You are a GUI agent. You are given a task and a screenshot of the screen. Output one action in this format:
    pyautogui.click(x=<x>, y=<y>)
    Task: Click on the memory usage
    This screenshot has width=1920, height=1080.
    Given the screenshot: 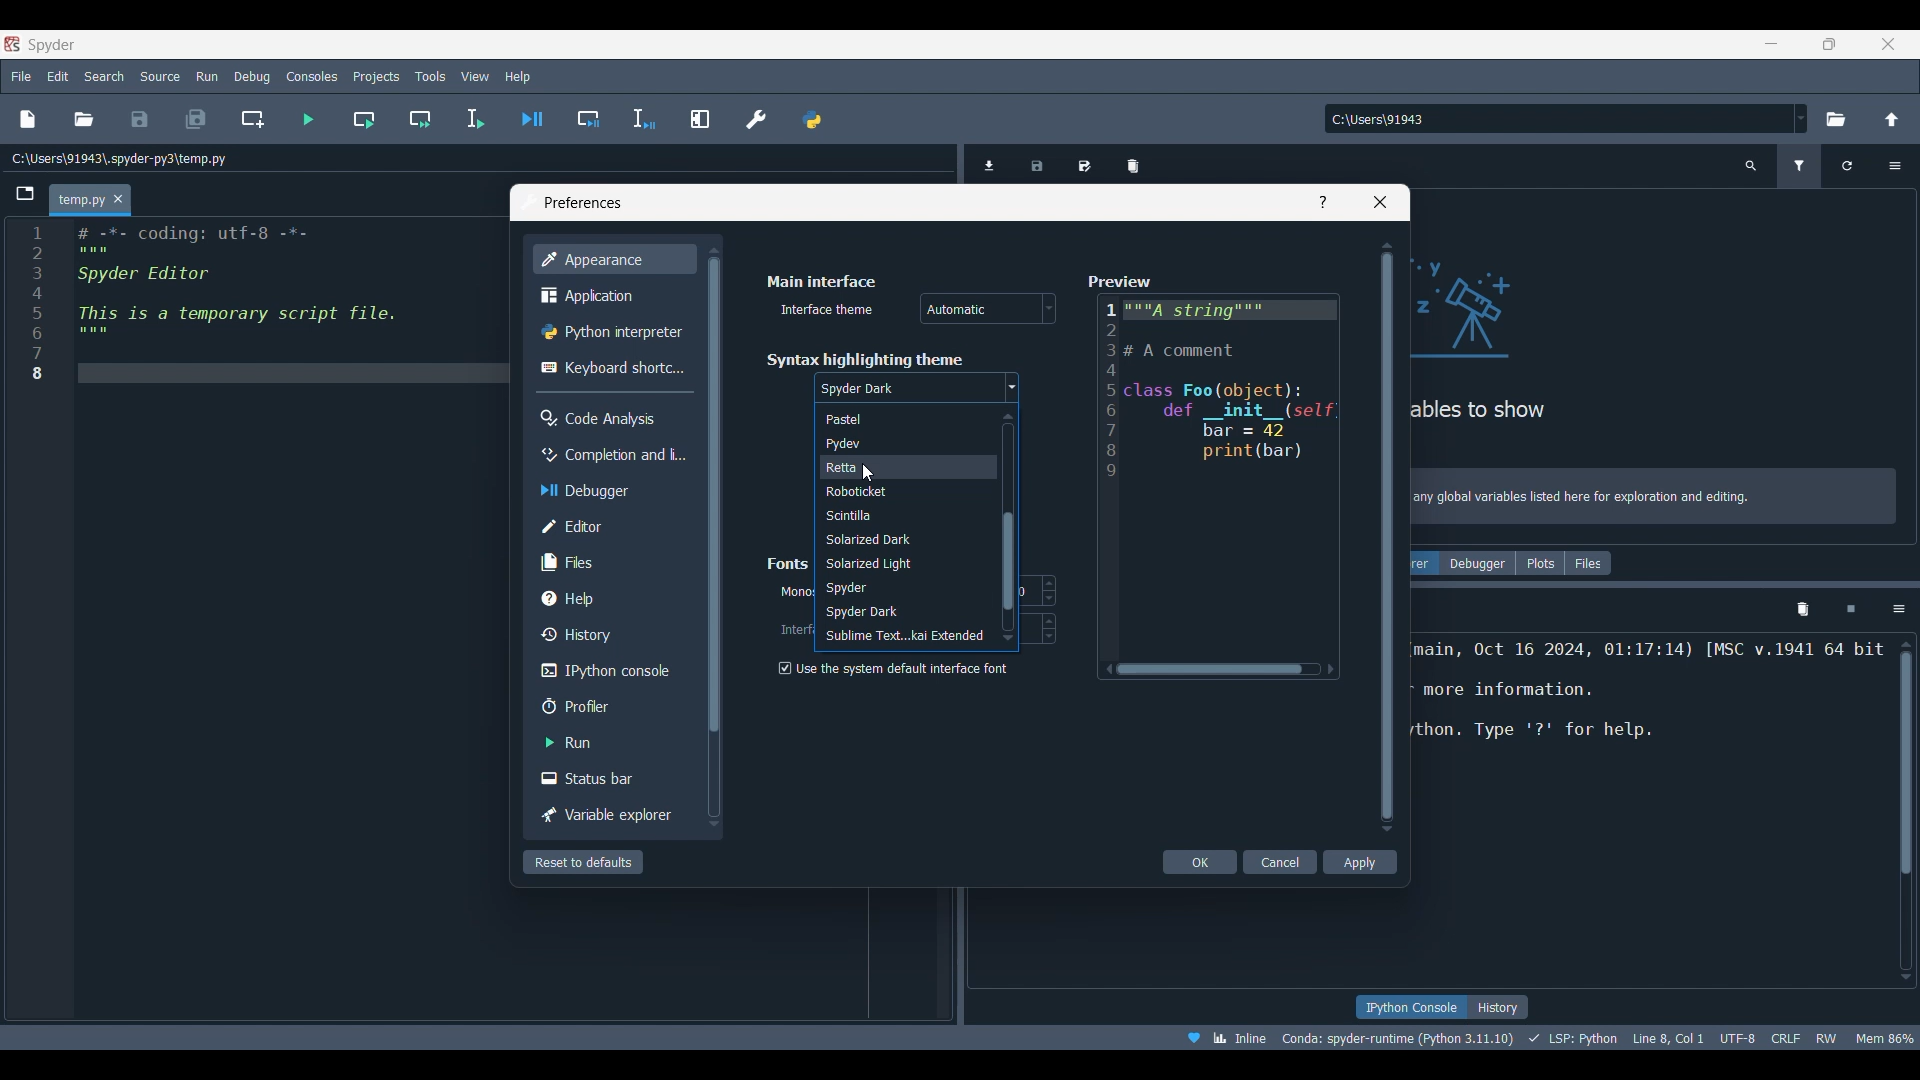 What is the action you would take?
    pyautogui.click(x=1885, y=1036)
    